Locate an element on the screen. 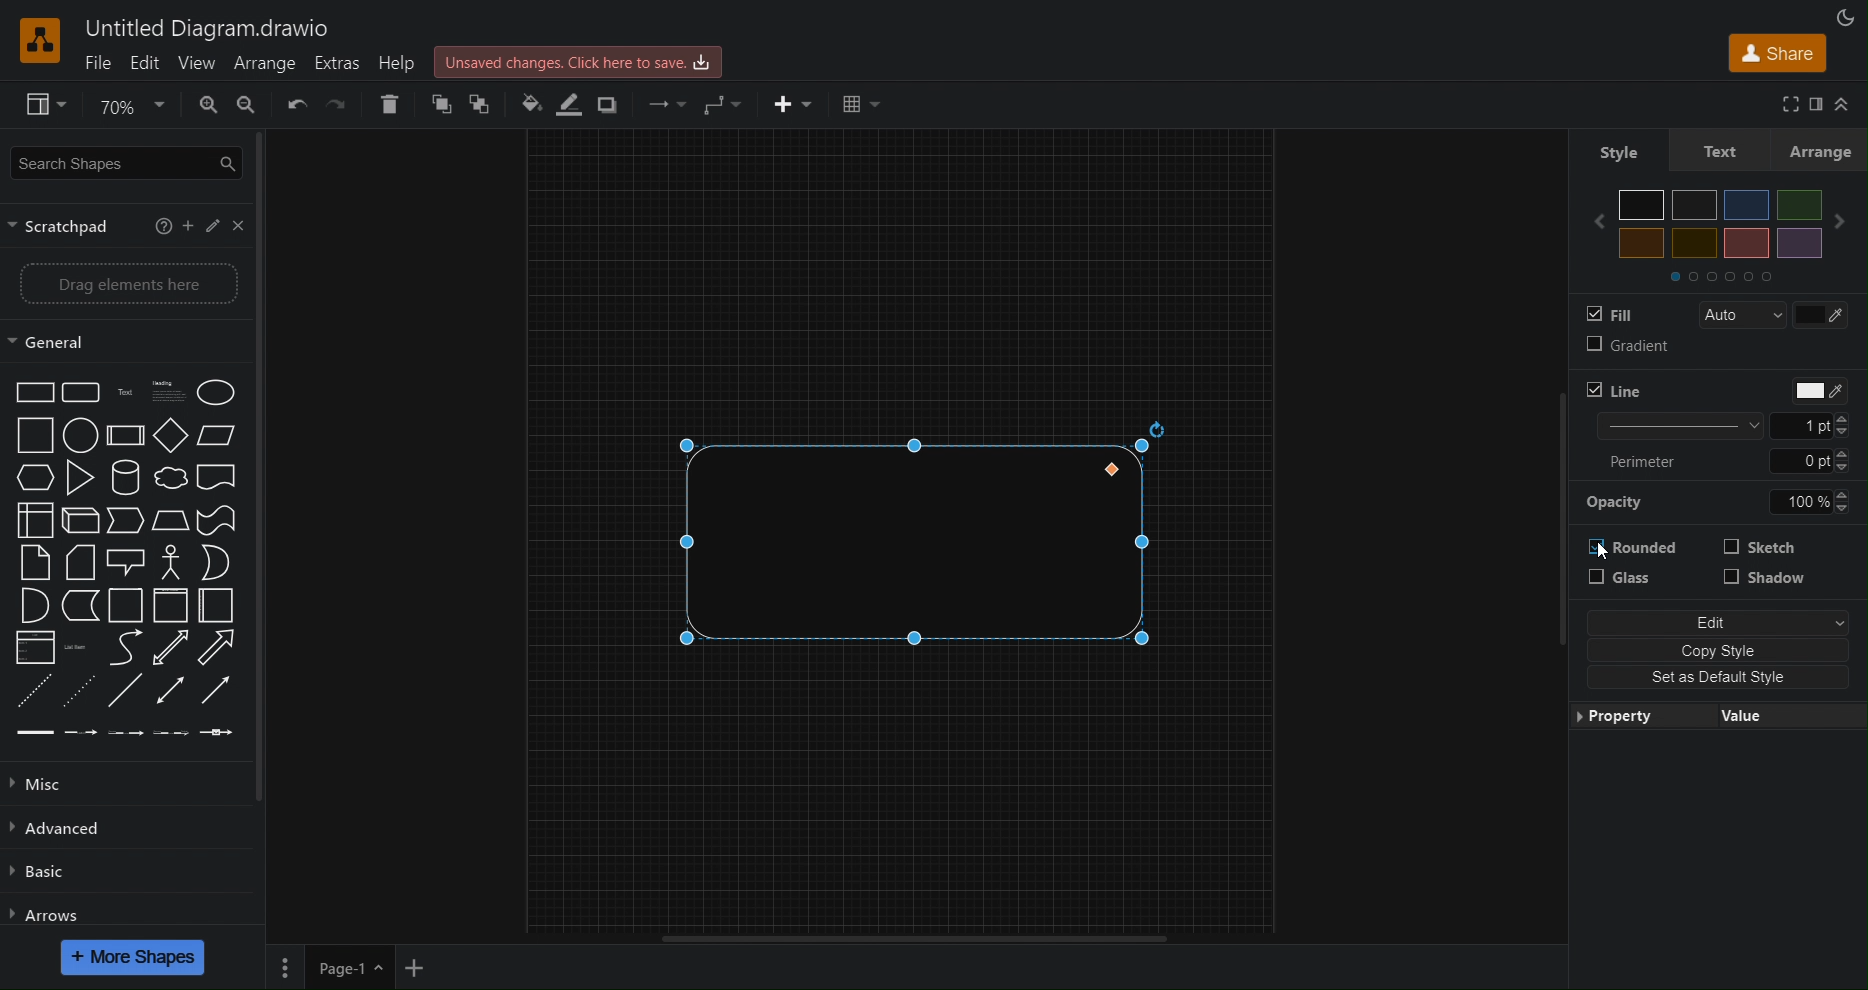 The width and height of the screenshot is (1868, 990). Misc is located at coordinates (57, 784).